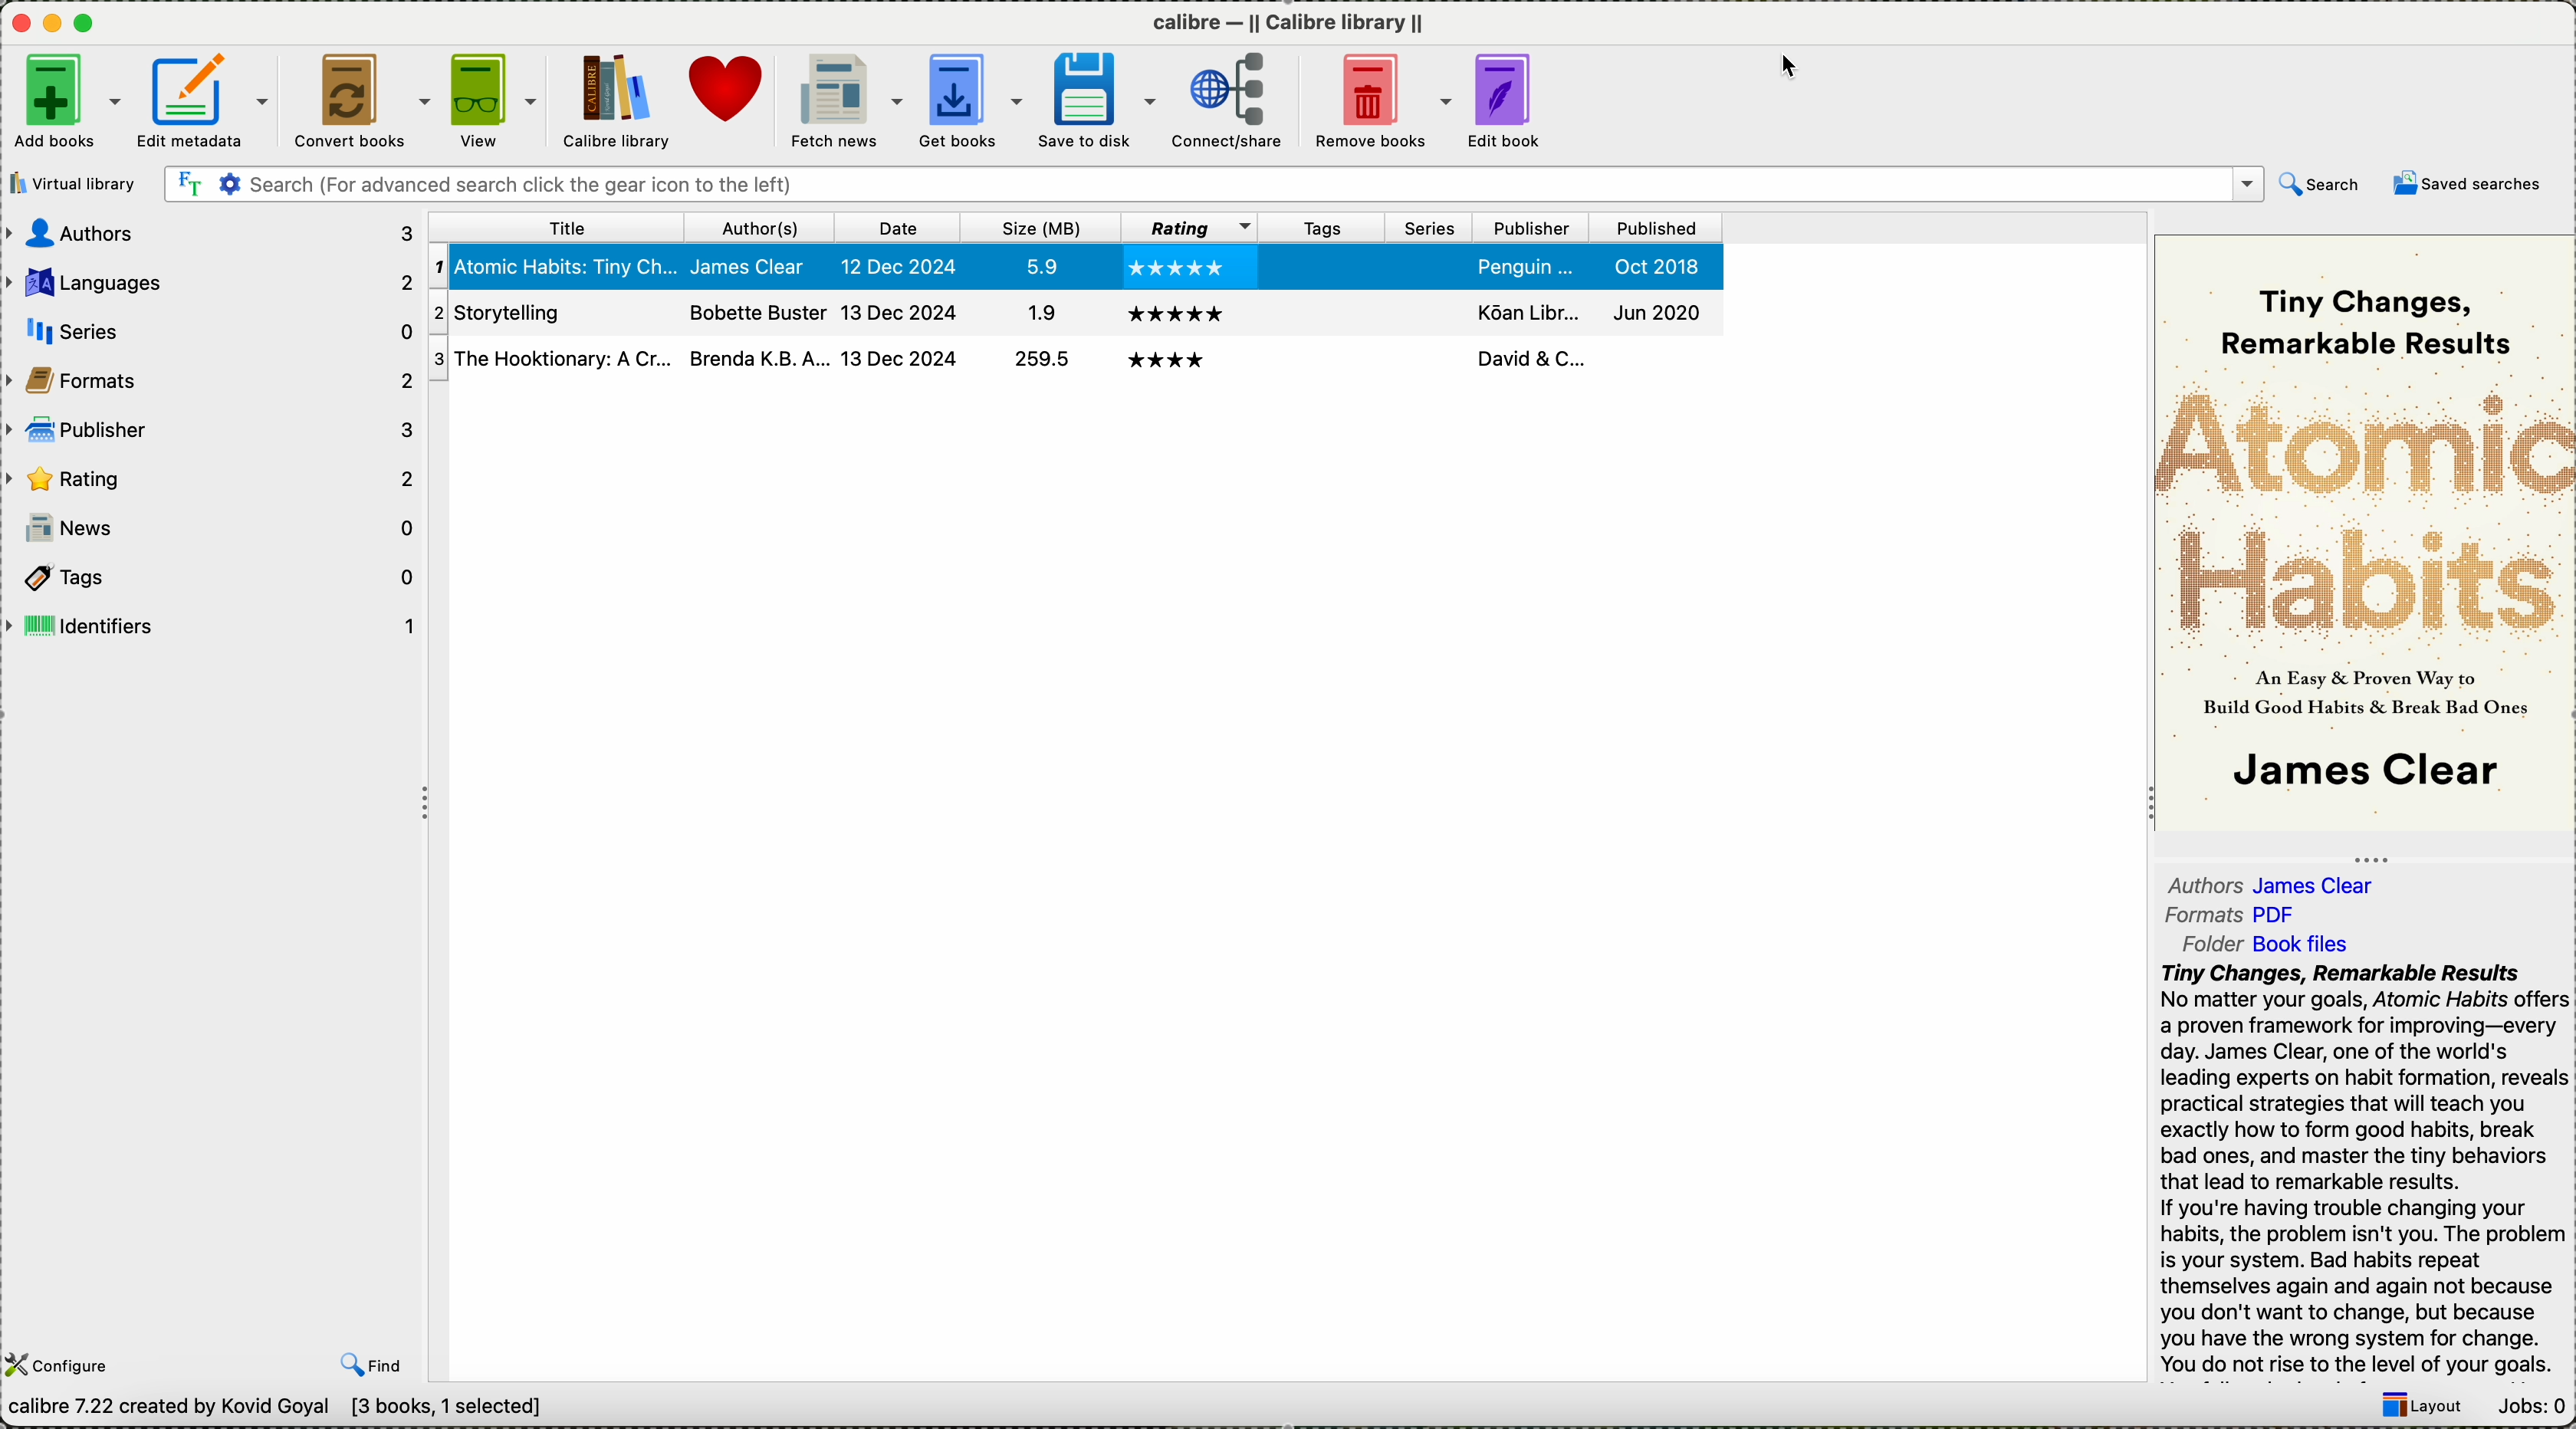 Image resolution: width=2576 pixels, height=1429 pixels. What do you see at coordinates (2287, 913) in the screenshot?
I see `PDF` at bounding box center [2287, 913].